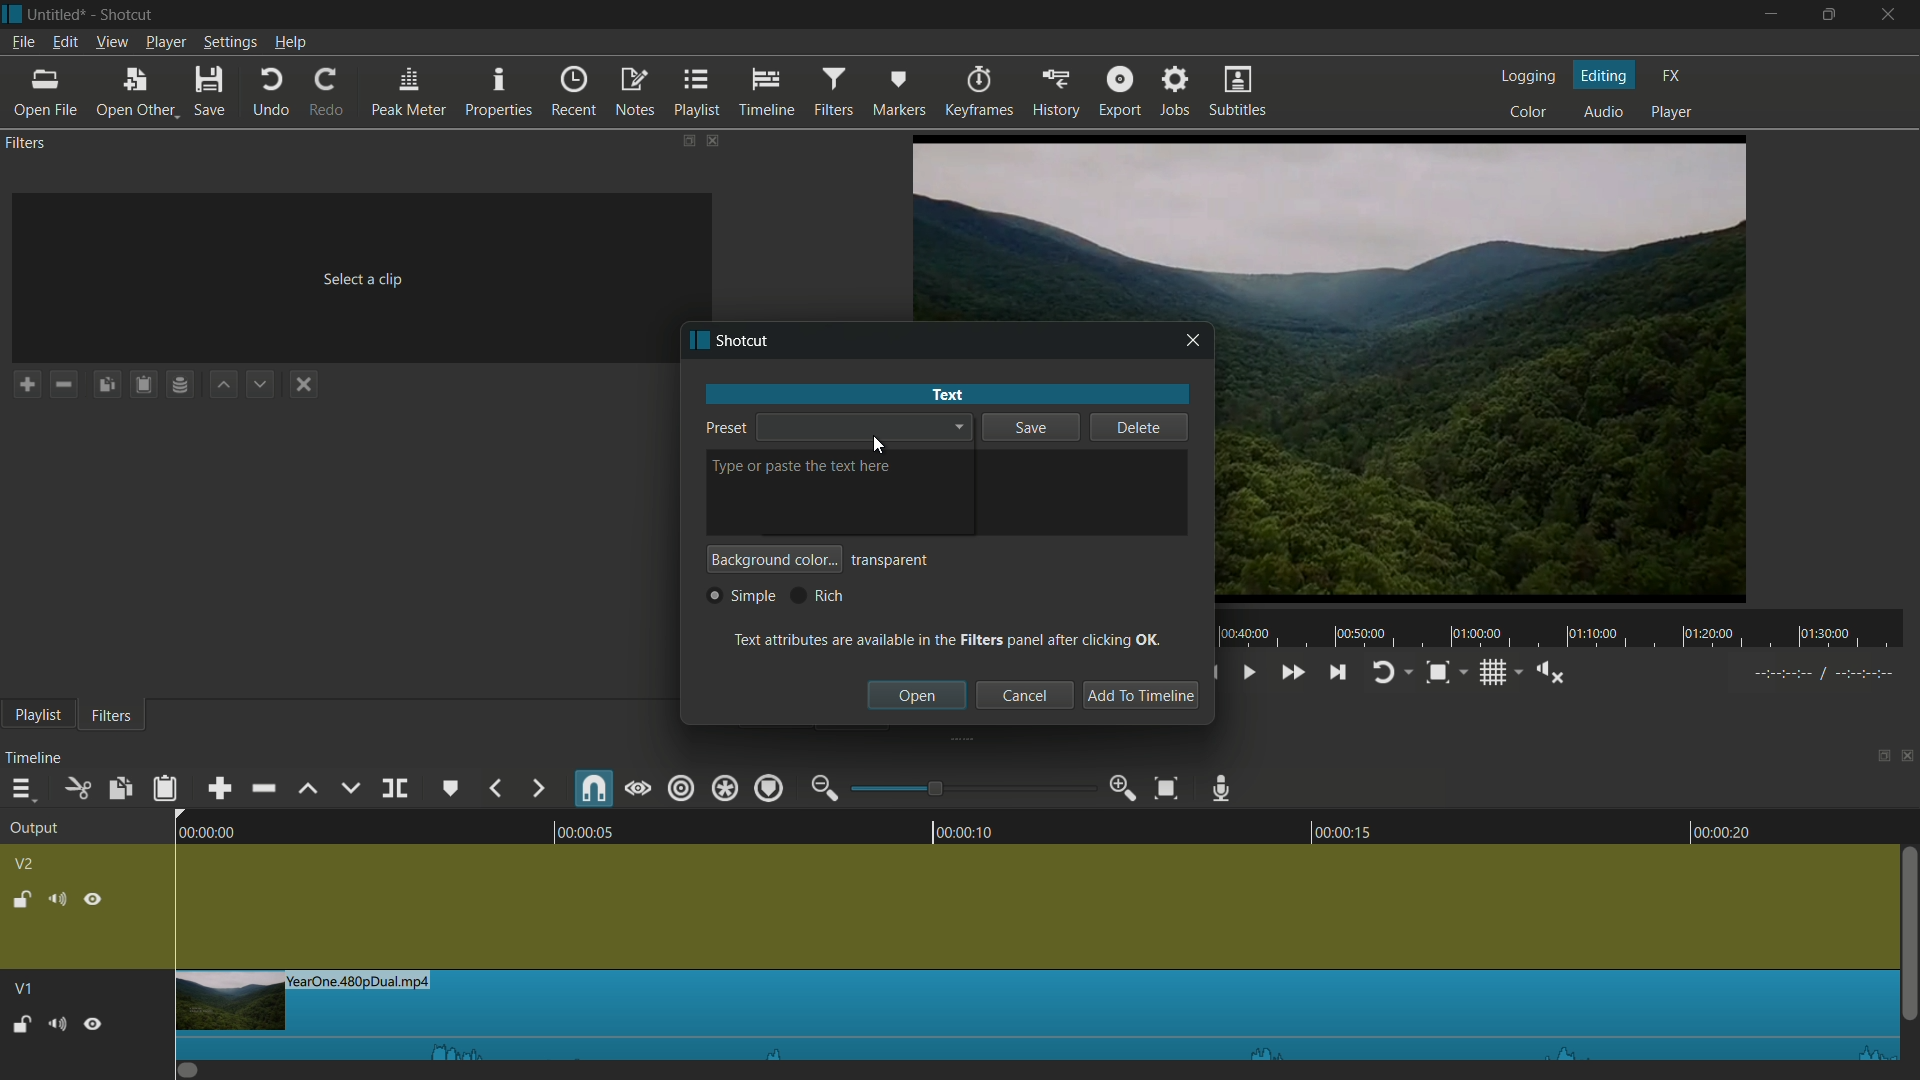 The width and height of the screenshot is (1920, 1080). I want to click on type or paste the text here, so click(804, 468).